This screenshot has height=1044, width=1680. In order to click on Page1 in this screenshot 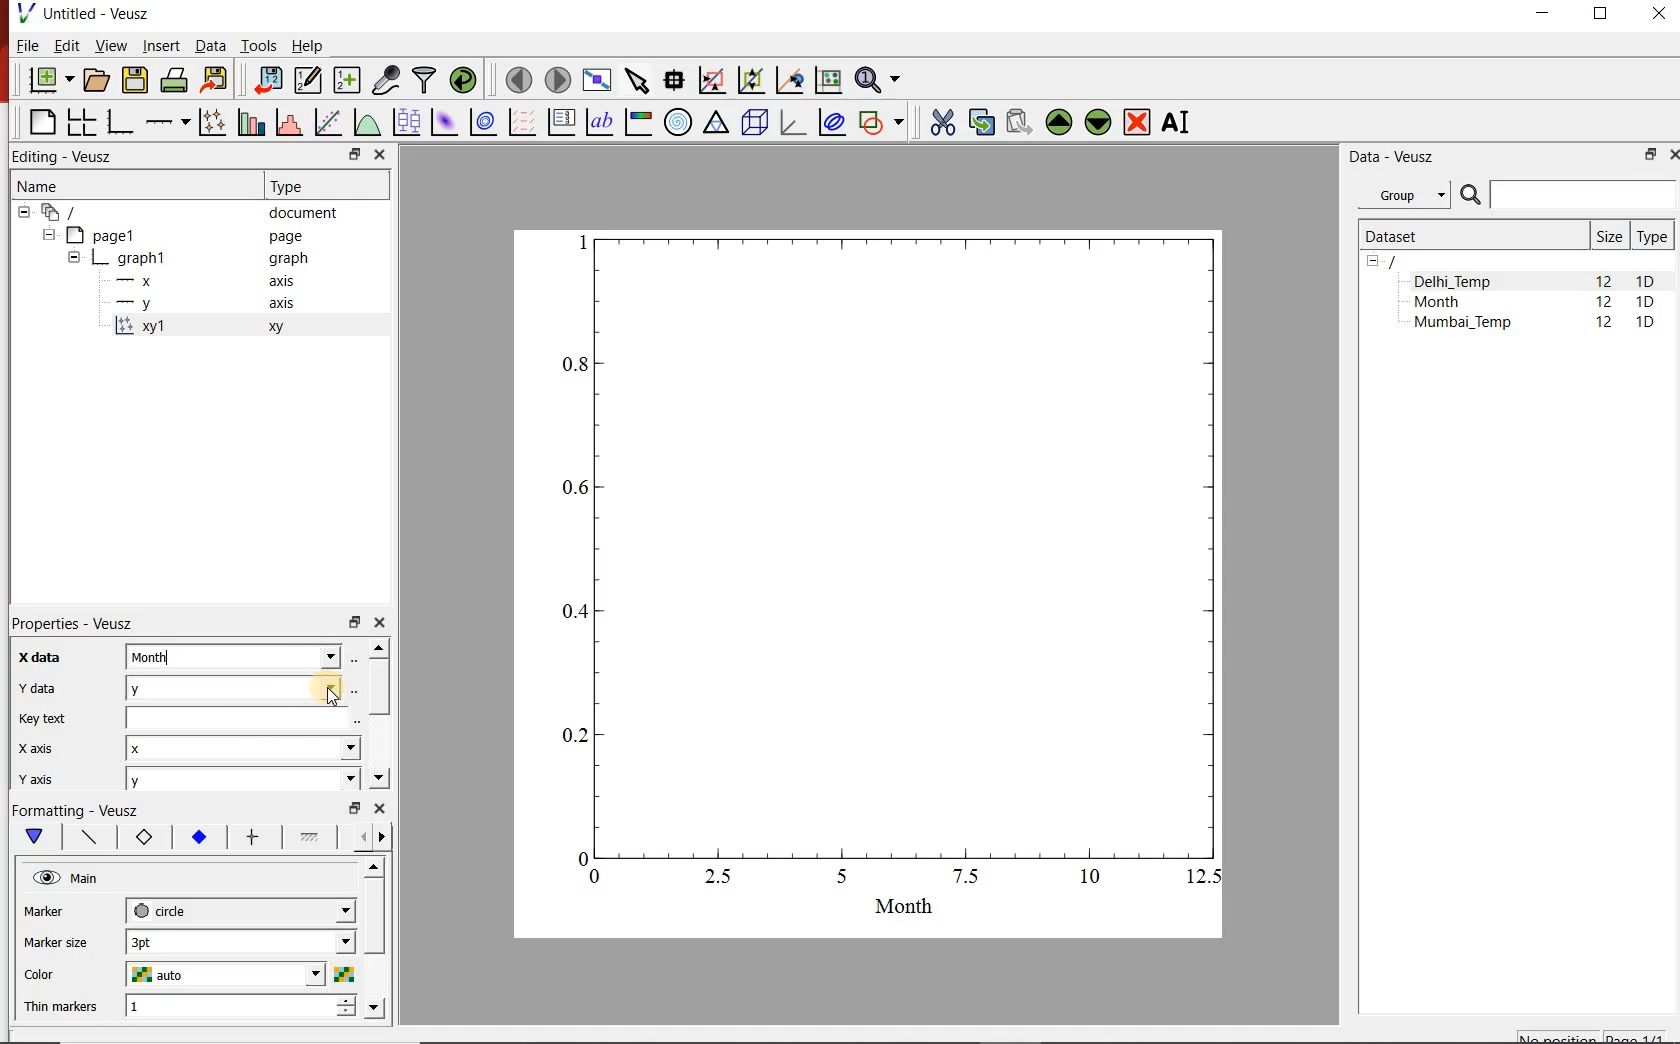, I will do `click(174, 235)`.